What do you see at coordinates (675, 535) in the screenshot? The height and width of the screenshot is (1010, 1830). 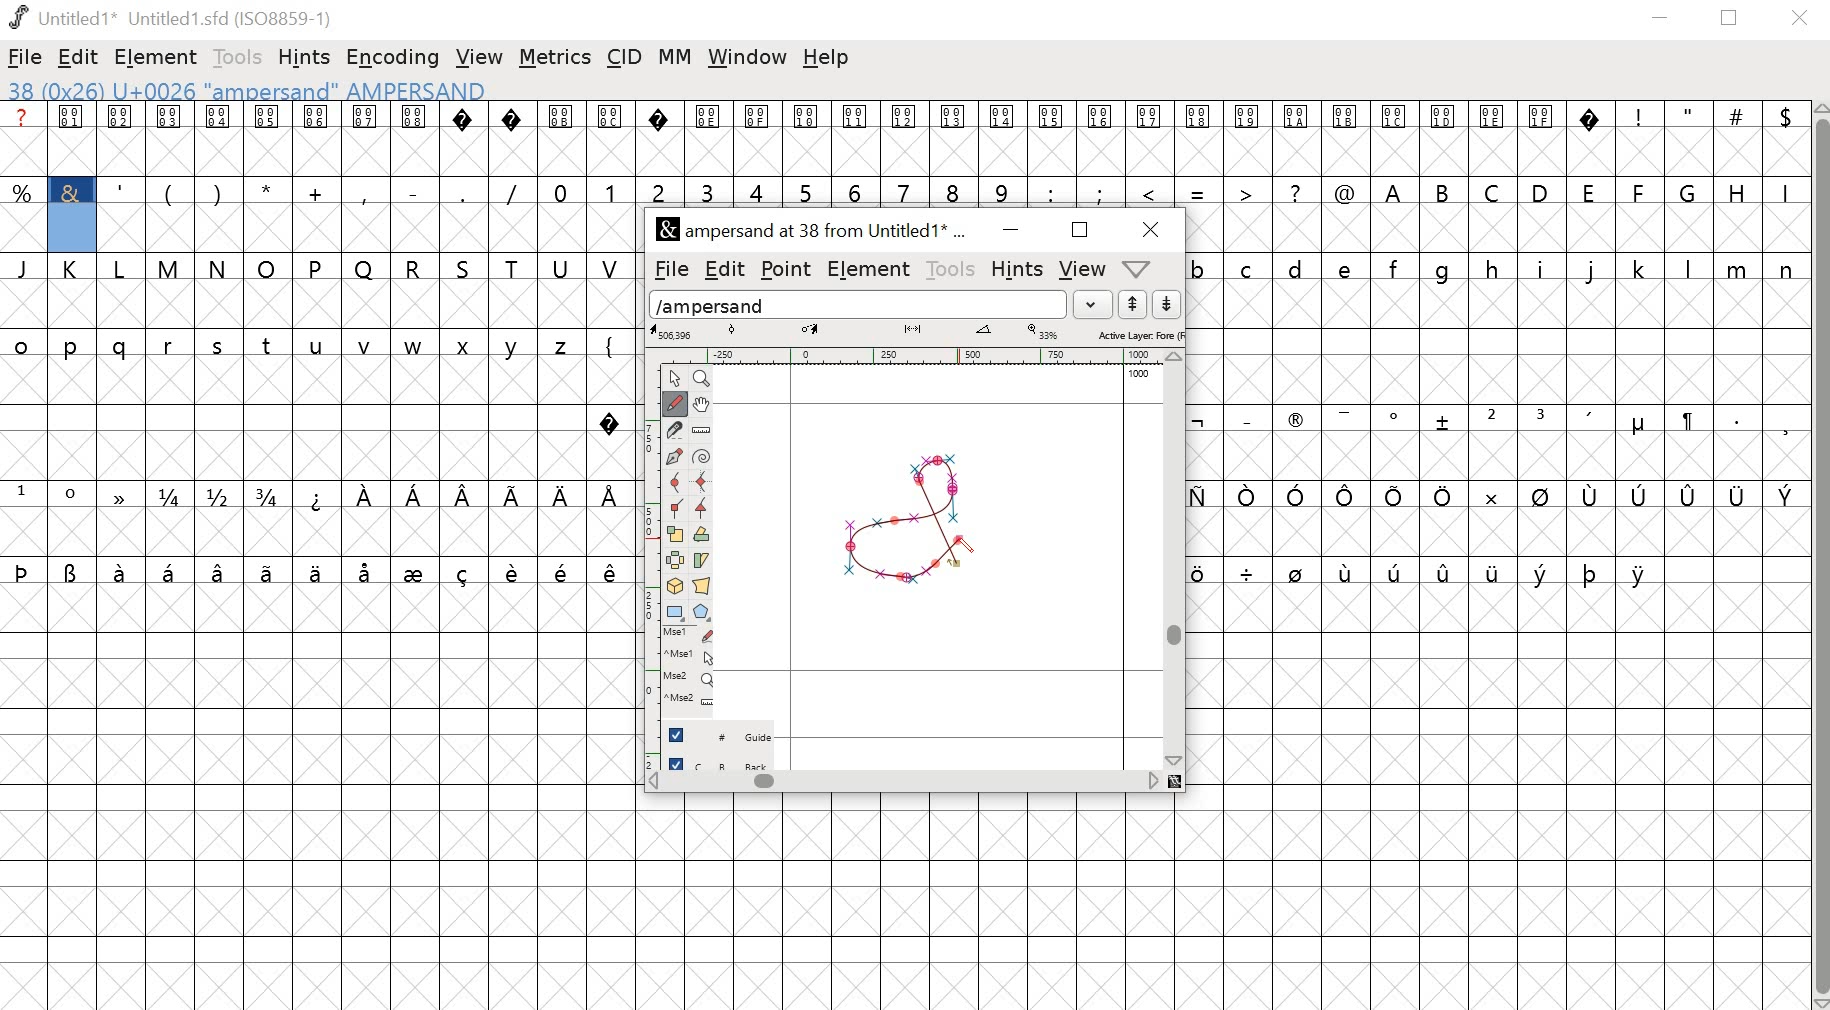 I see `scale the selection` at bounding box center [675, 535].